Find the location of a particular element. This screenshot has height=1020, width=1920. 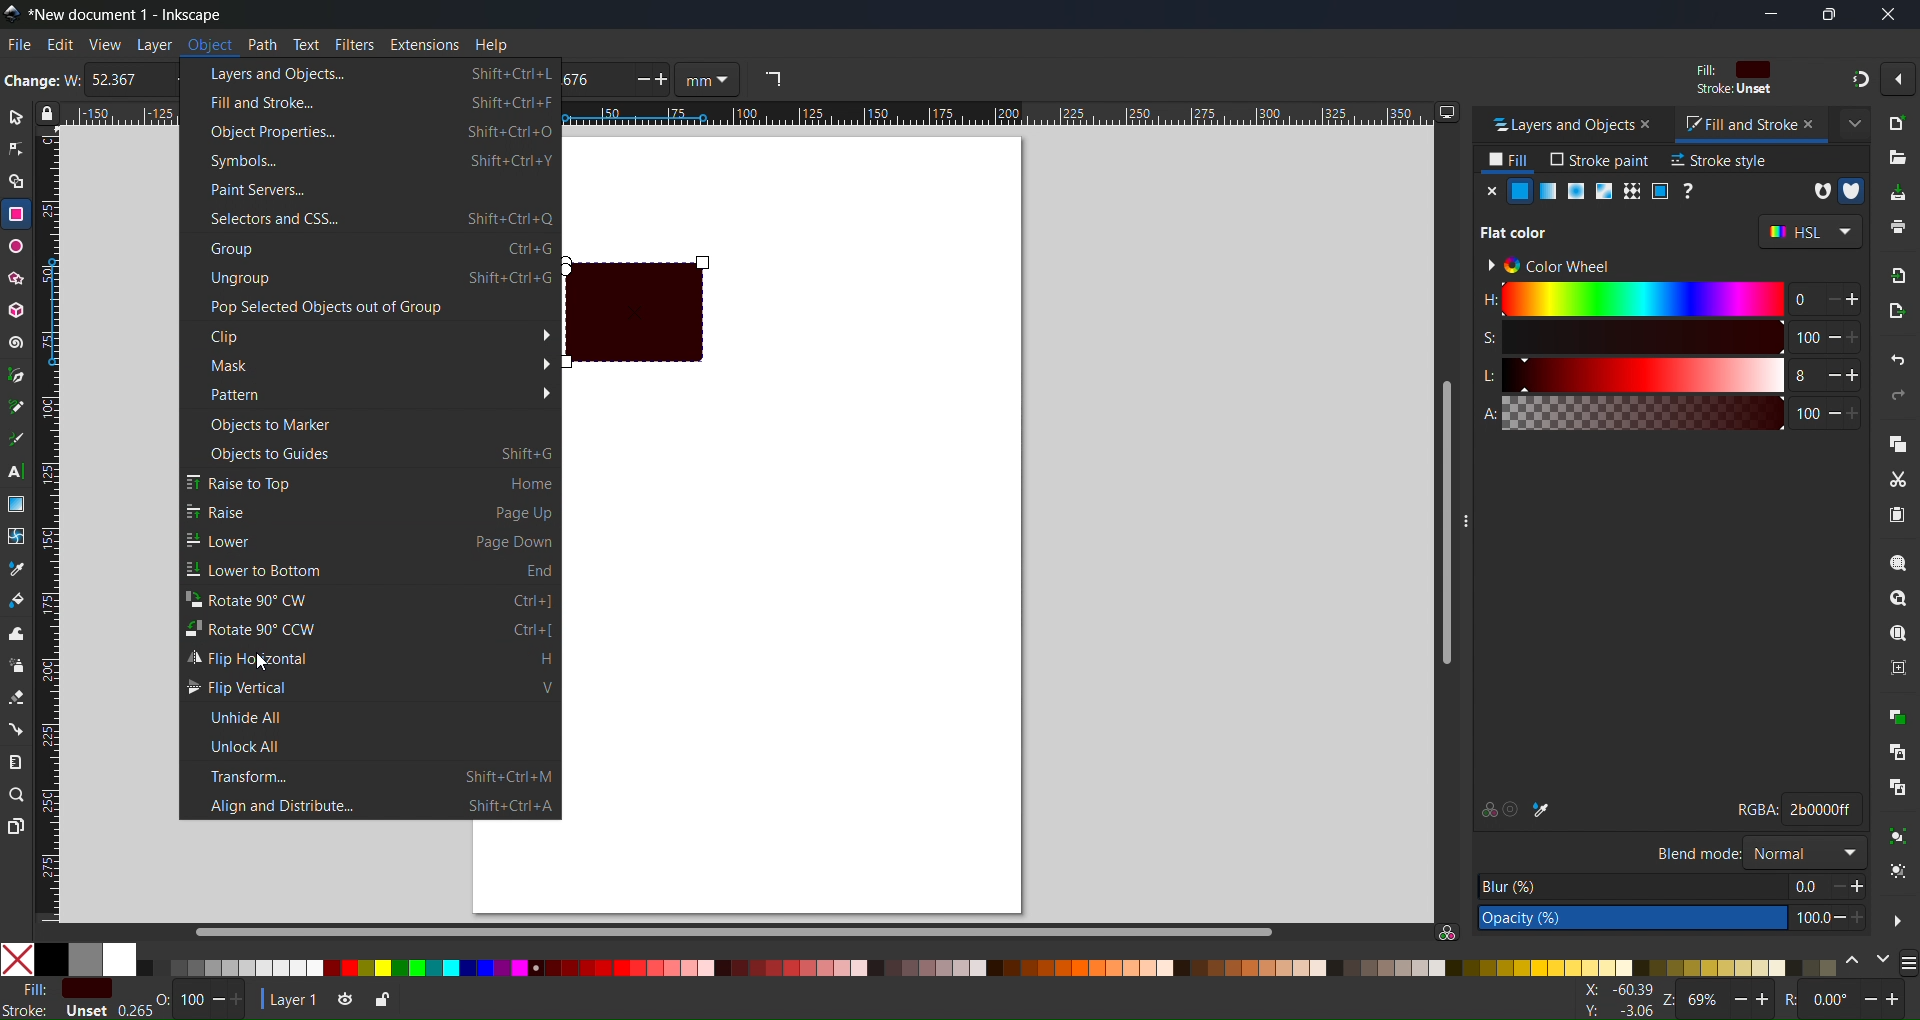

Create clone is located at coordinates (1897, 750).